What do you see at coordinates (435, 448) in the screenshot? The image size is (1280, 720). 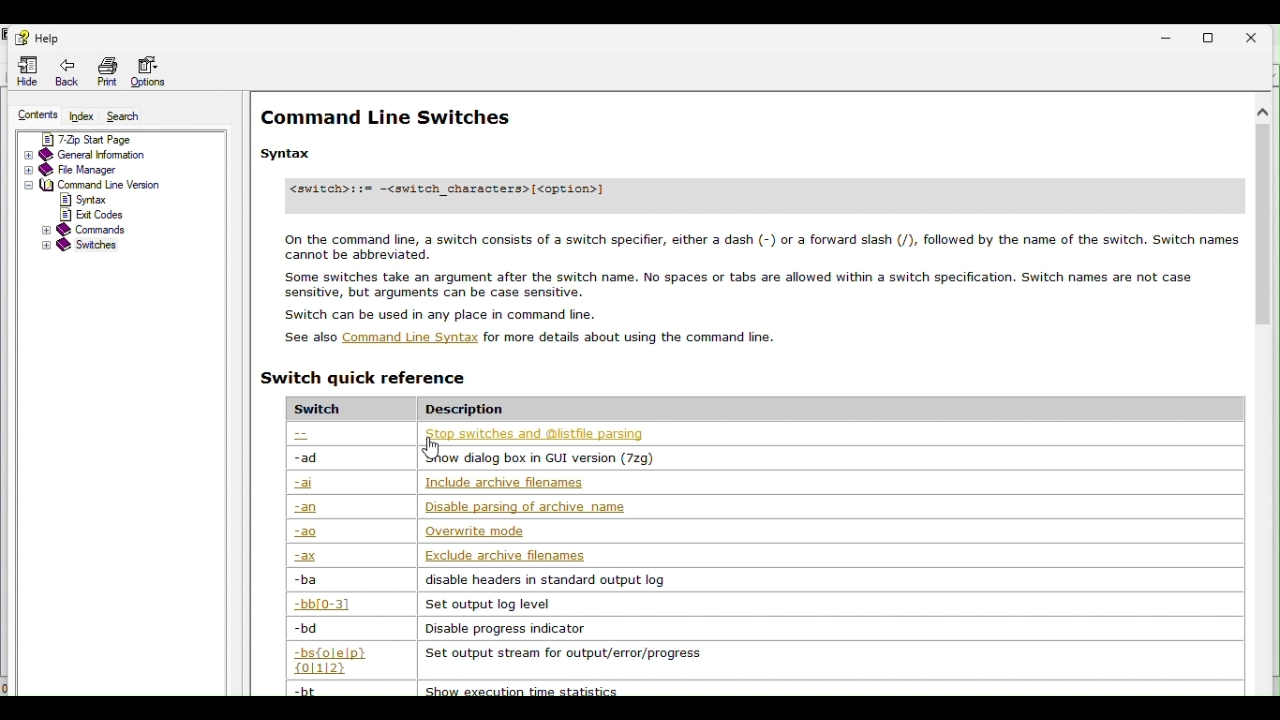 I see `Cursor` at bounding box center [435, 448].